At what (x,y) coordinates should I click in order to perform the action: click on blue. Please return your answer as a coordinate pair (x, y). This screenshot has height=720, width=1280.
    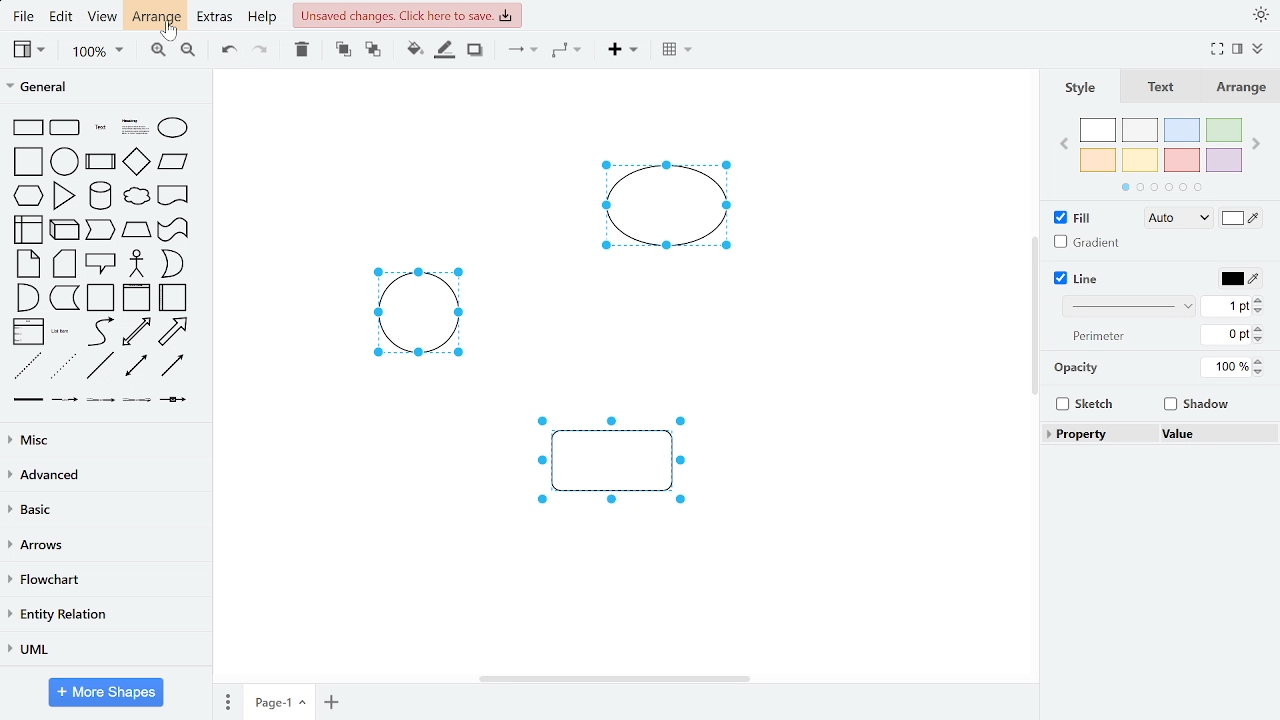
    Looking at the image, I should click on (1181, 130).